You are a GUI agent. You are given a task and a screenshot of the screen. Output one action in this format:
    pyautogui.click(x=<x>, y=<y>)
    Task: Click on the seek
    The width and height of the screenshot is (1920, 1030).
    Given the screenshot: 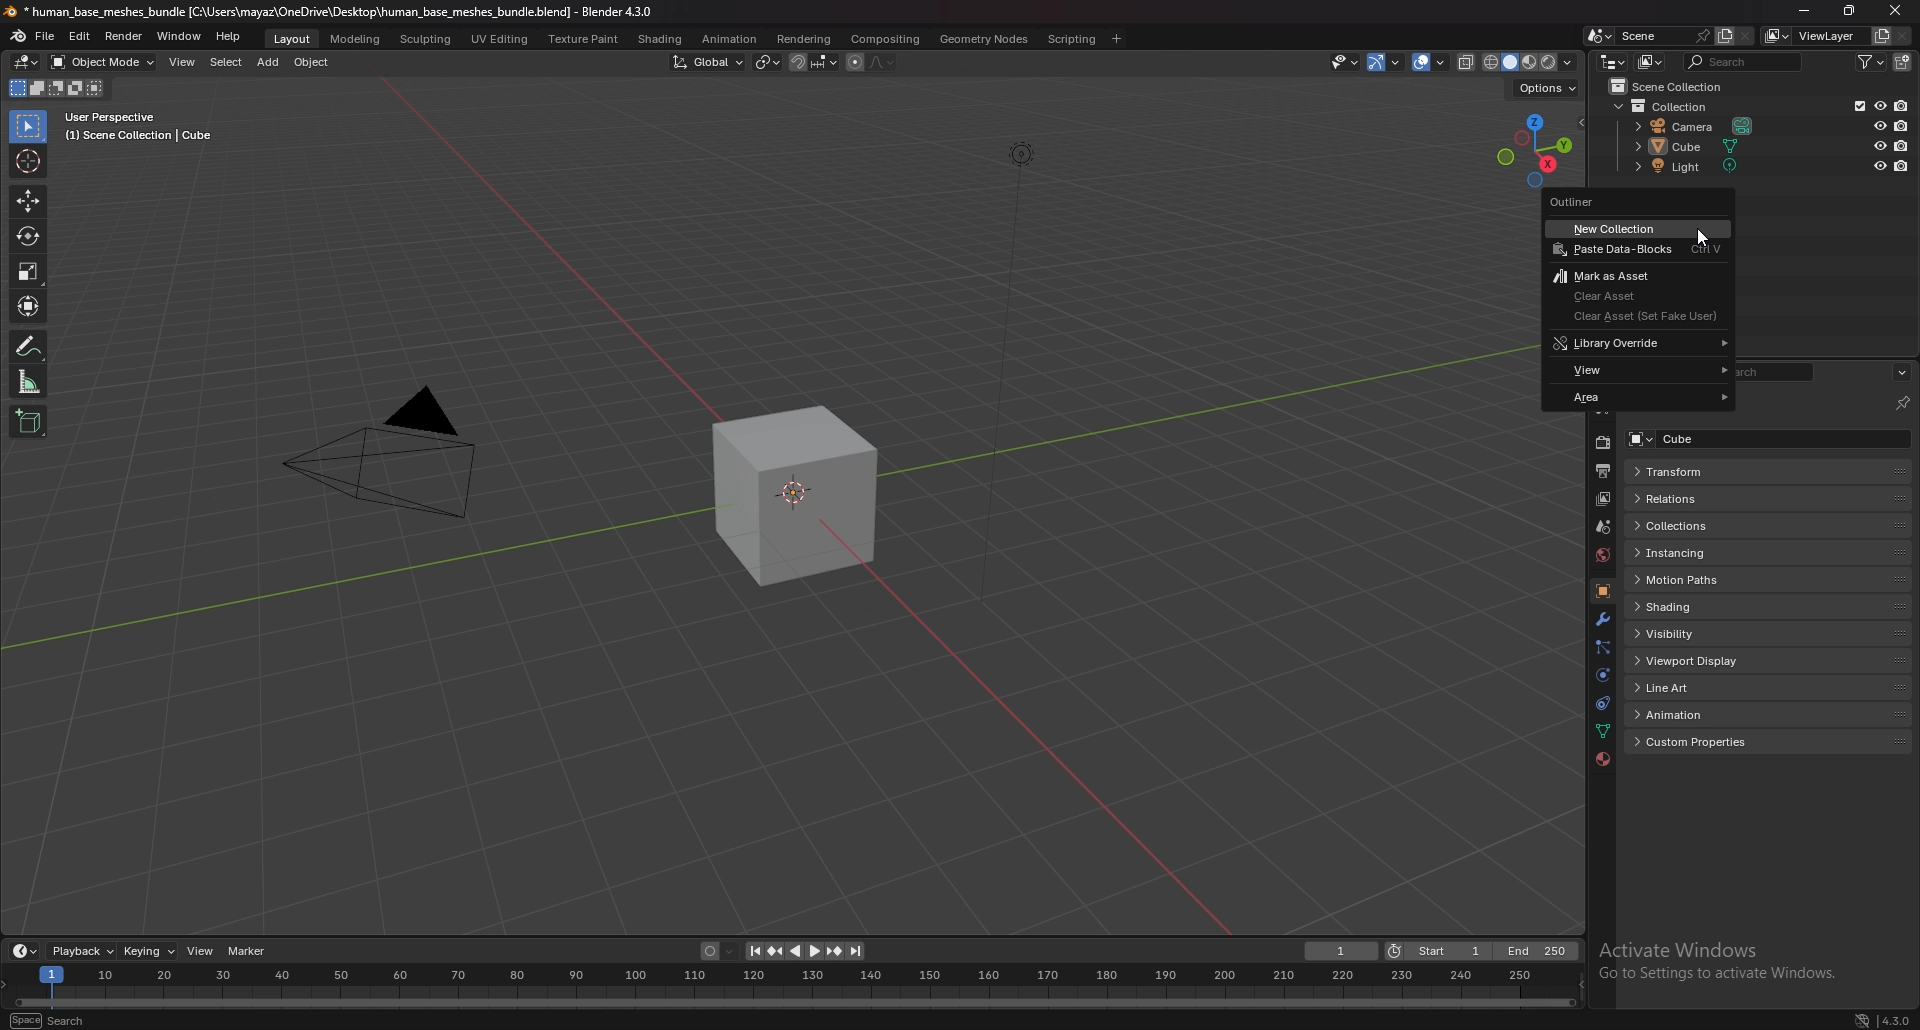 What is the action you would take?
    pyautogui.click(x=793, y=987)
    